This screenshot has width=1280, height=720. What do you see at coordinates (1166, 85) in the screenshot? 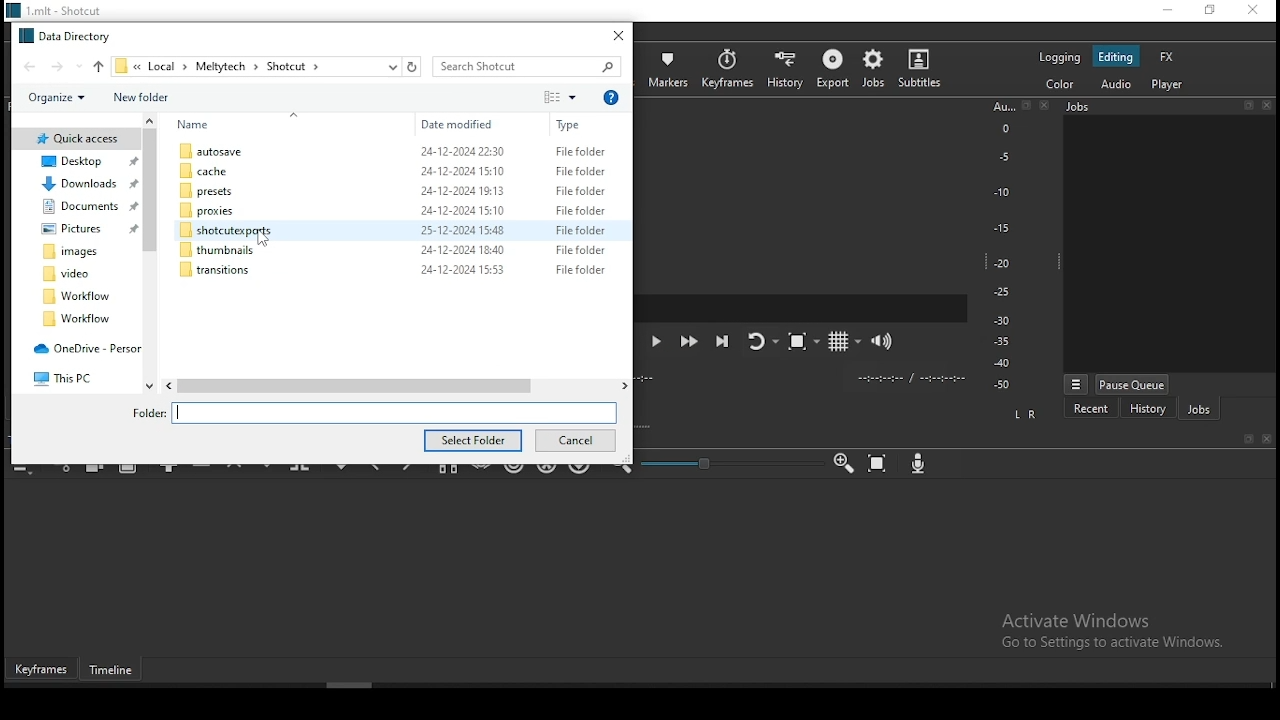
I see `player` at bounding box center [1166, 85].